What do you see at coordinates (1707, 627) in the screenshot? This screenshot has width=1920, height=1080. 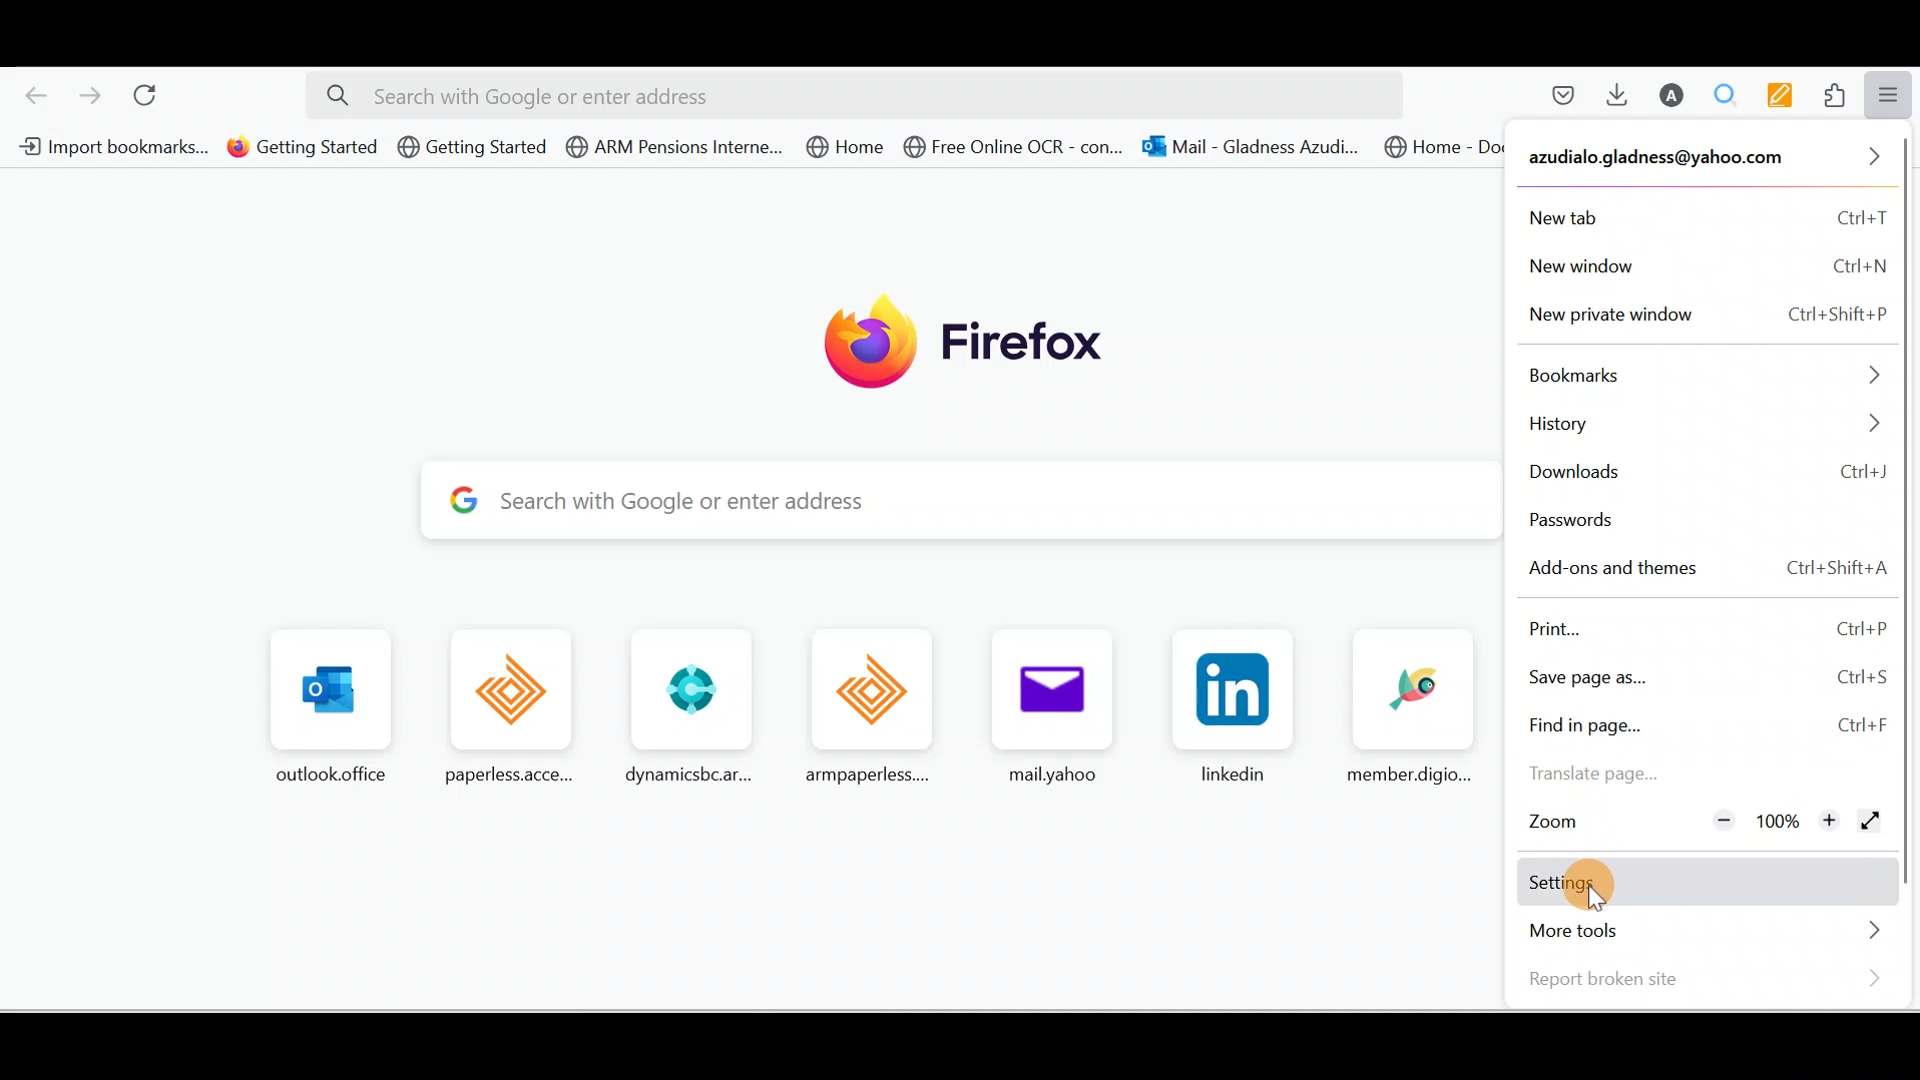 I see `Print` at bounding box center [1707, 627].